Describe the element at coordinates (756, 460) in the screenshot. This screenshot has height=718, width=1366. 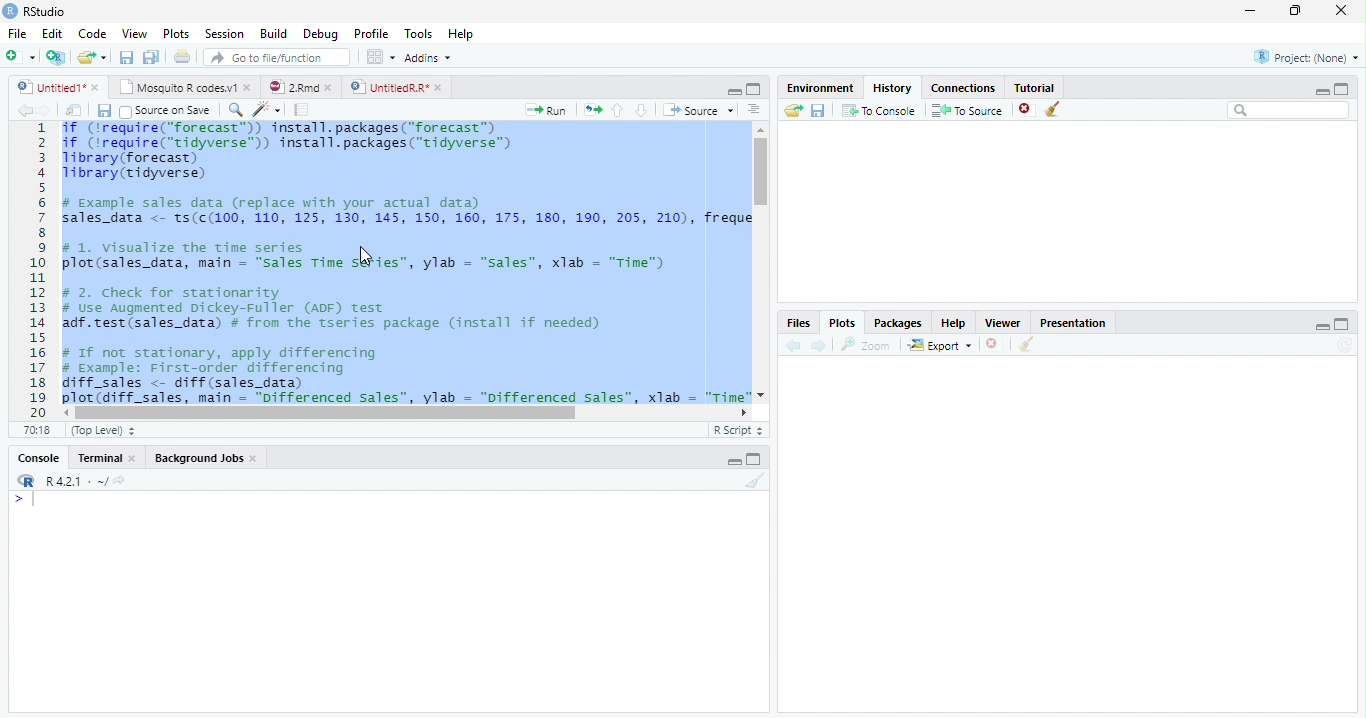
I see `Maximize` at that location.